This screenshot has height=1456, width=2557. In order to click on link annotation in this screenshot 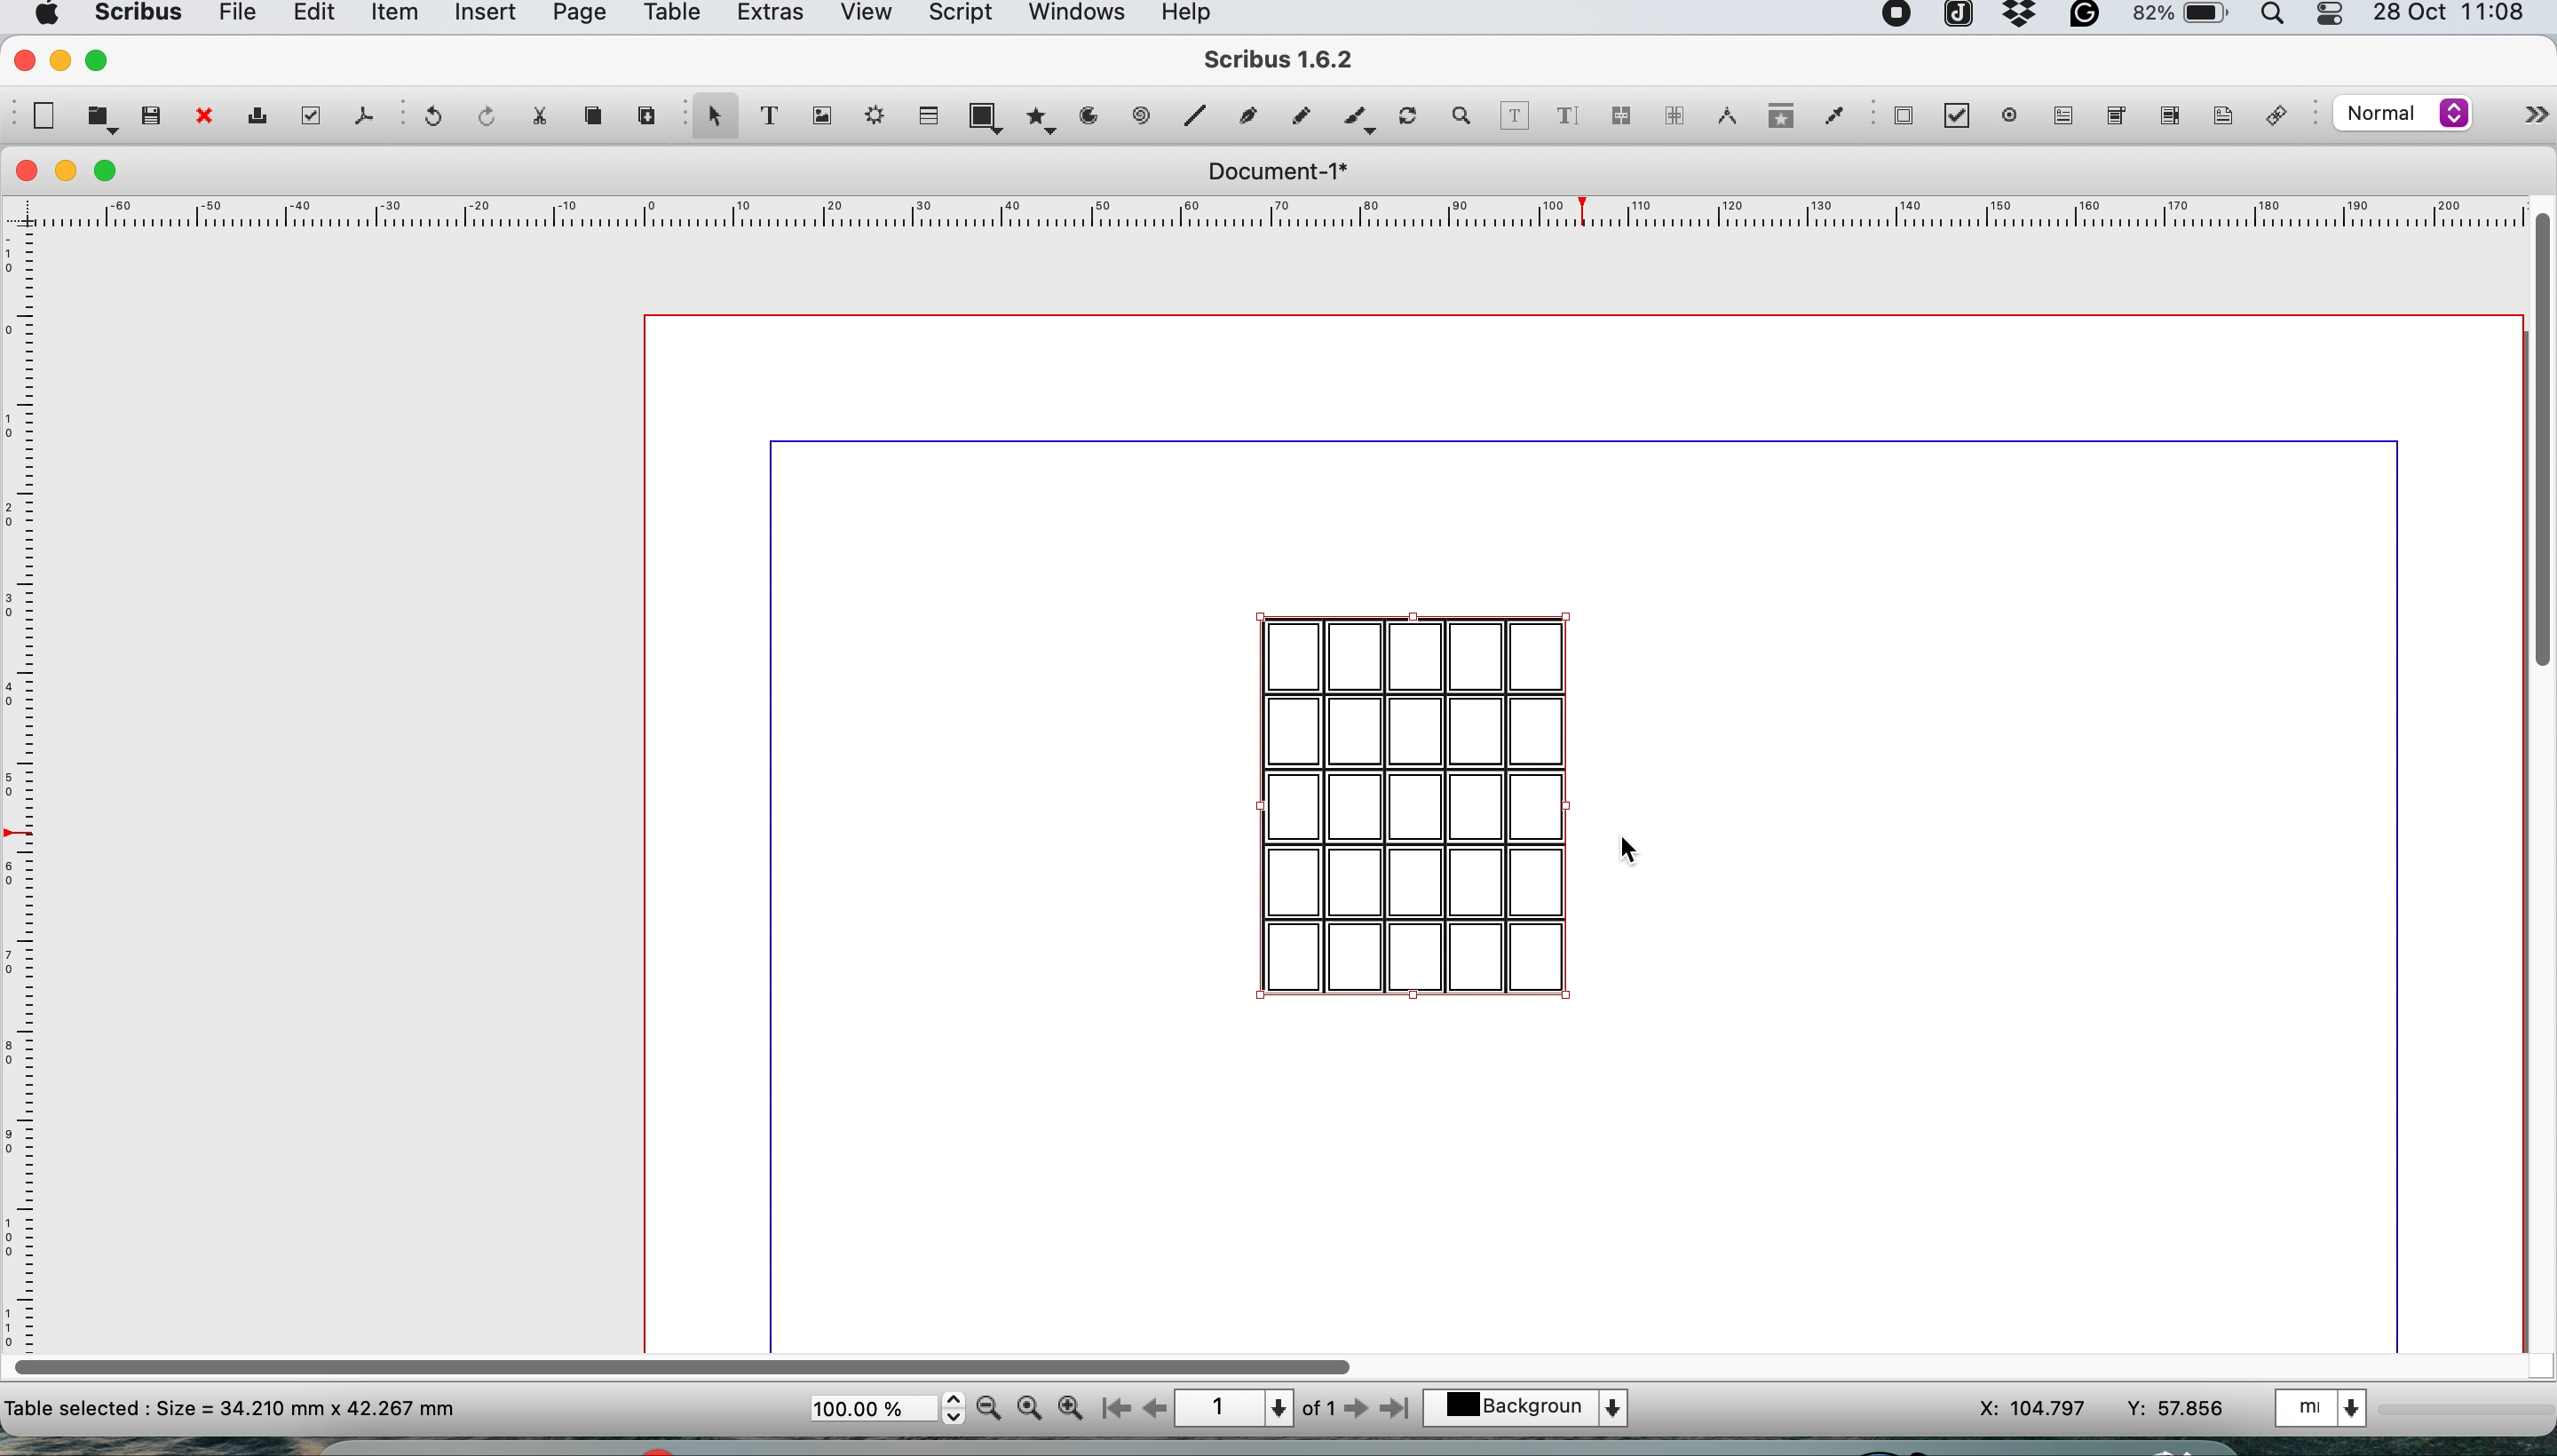, I will do `click(2282, 118)`.